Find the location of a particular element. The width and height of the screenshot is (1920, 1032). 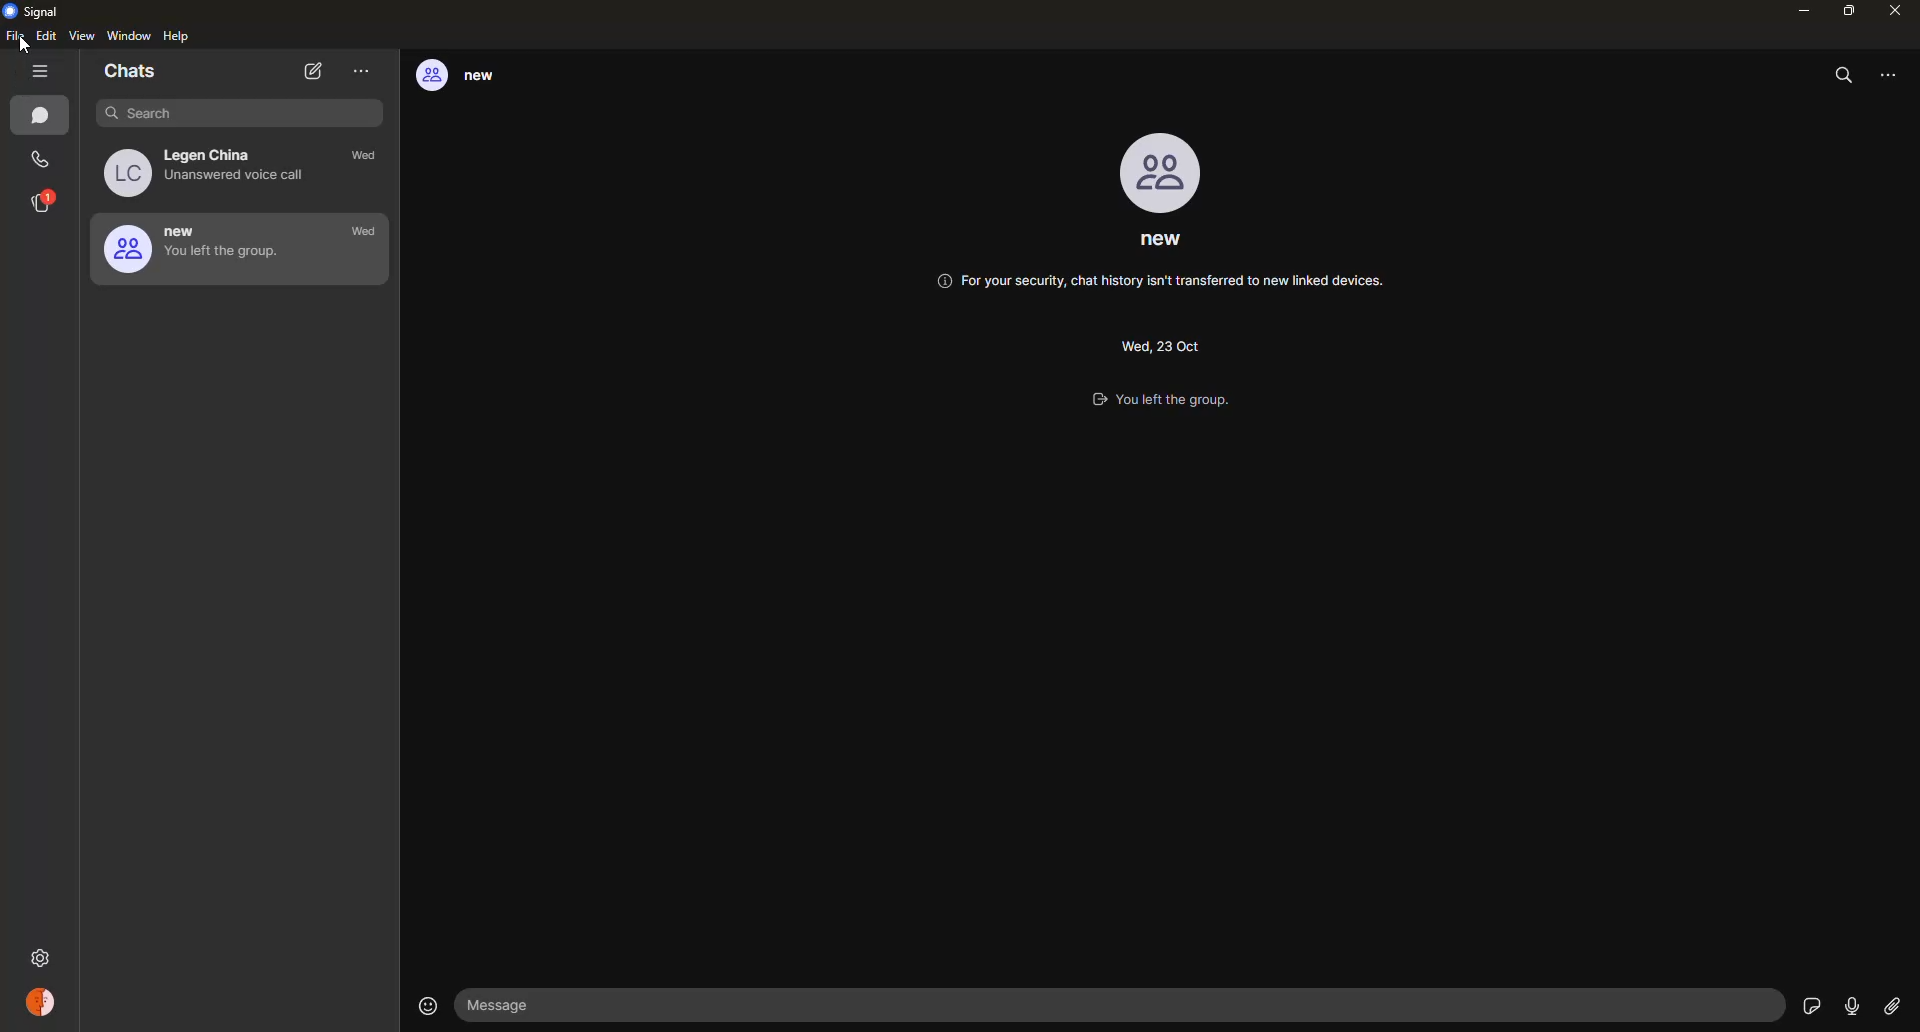

edit is located at coordinates (46, 37).